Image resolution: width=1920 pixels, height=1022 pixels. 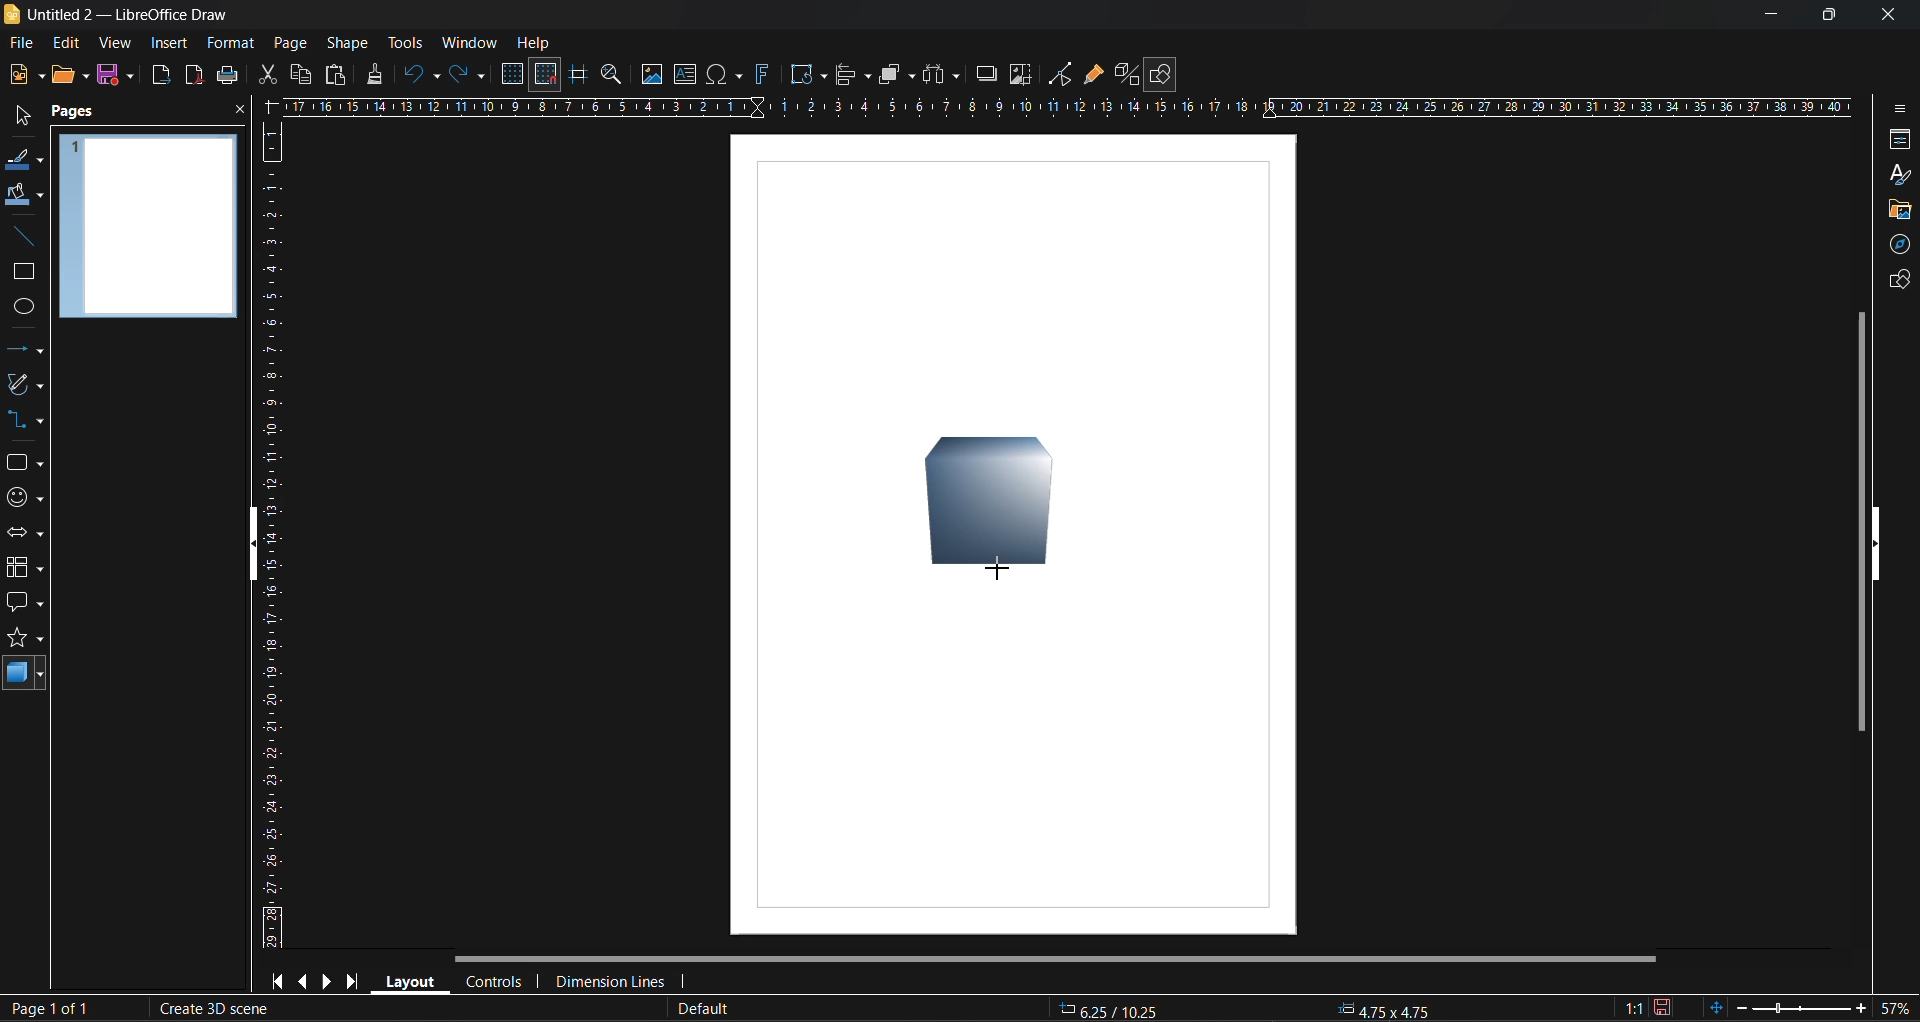 I want to click on stars and banners, so click(x=24, y=642).